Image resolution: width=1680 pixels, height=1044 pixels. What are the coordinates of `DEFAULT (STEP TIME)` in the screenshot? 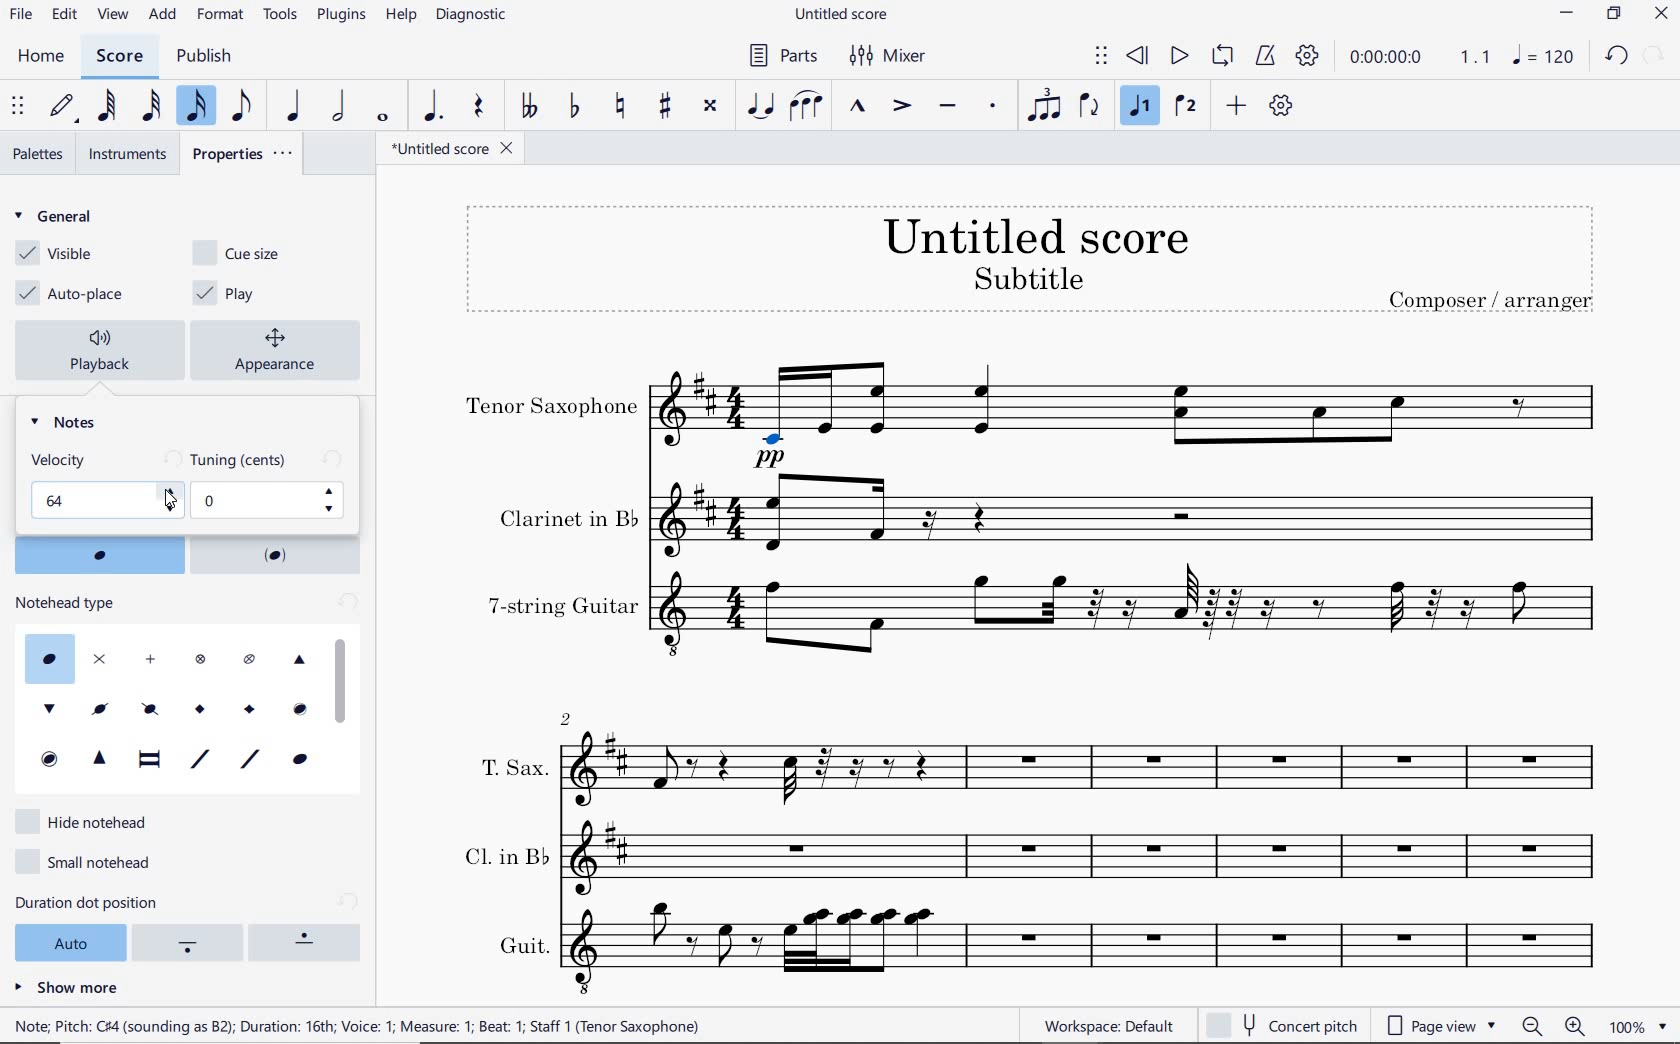 It's located at (65, 109).